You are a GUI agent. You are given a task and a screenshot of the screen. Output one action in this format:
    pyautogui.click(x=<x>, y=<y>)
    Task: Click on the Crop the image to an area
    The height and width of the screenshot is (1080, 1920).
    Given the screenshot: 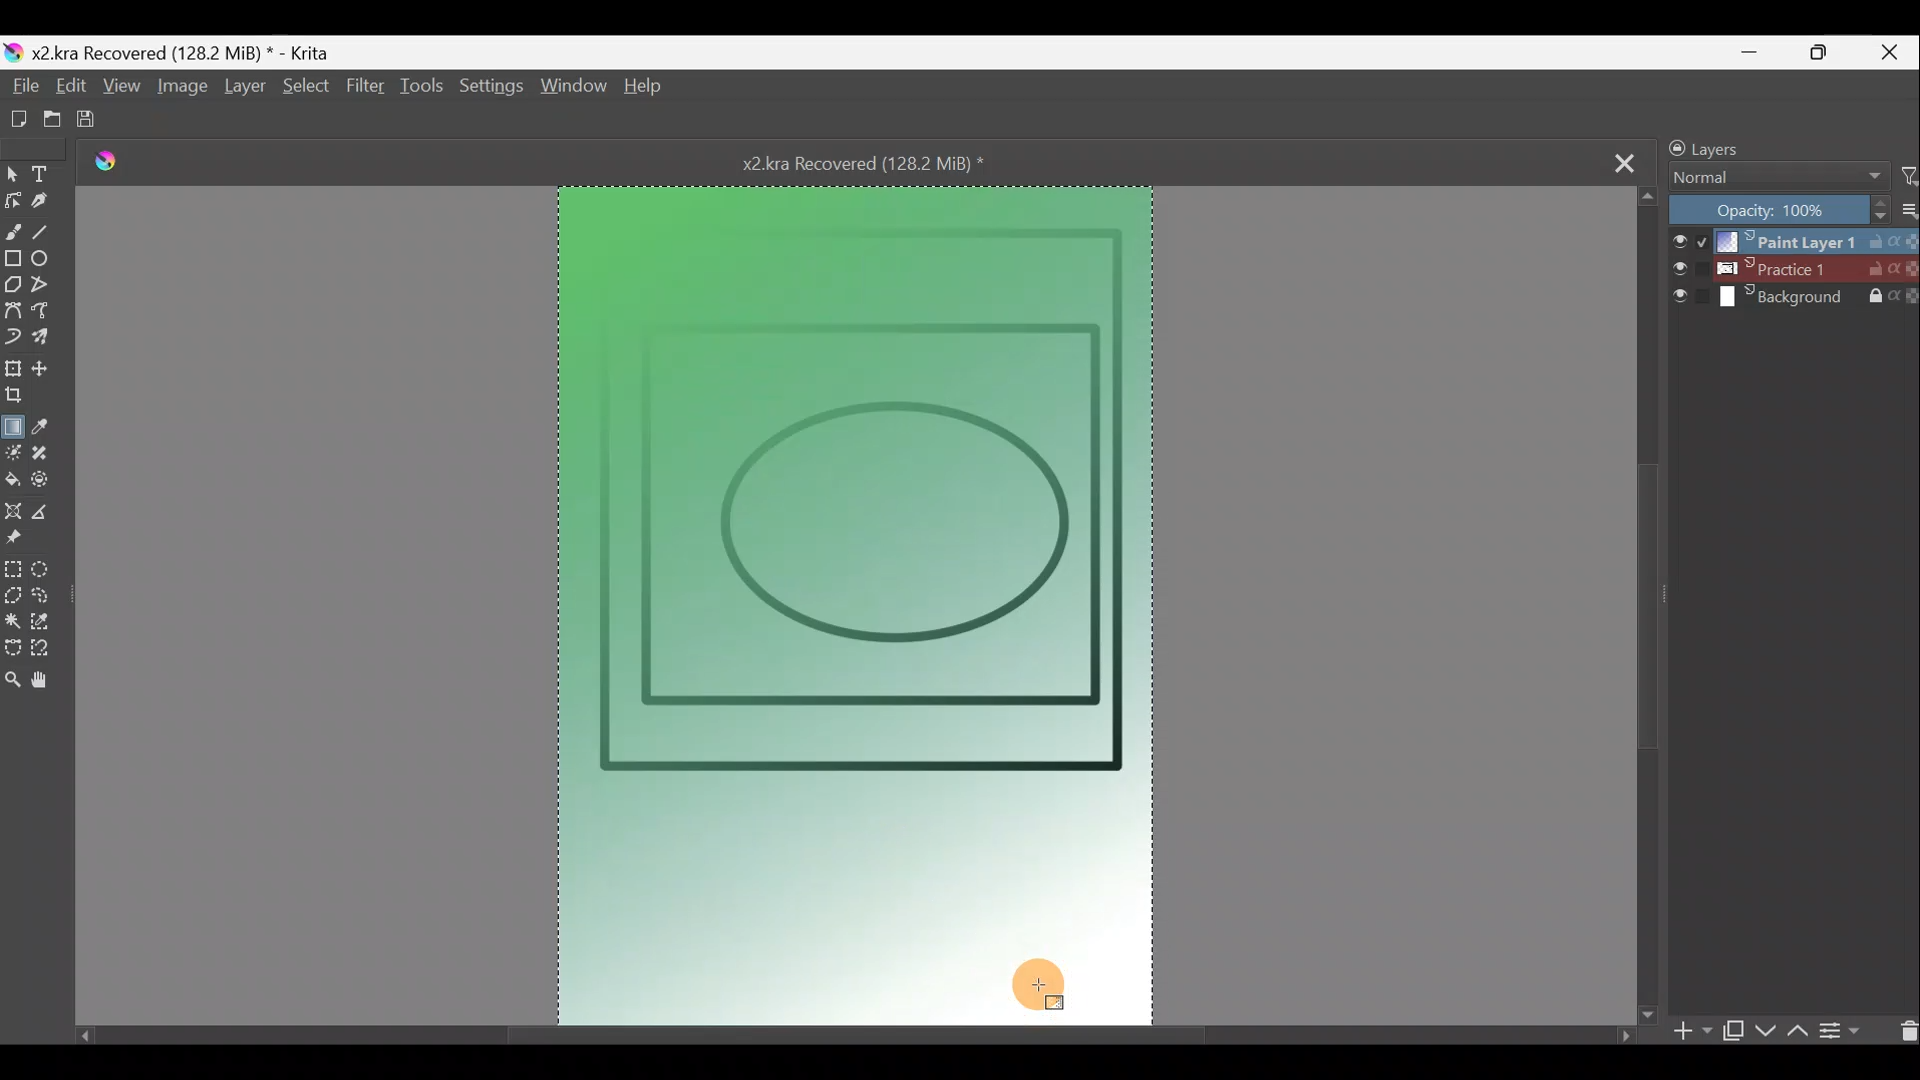 What is the action you would take?
    pyautogui.click(x=19, y=398)
    